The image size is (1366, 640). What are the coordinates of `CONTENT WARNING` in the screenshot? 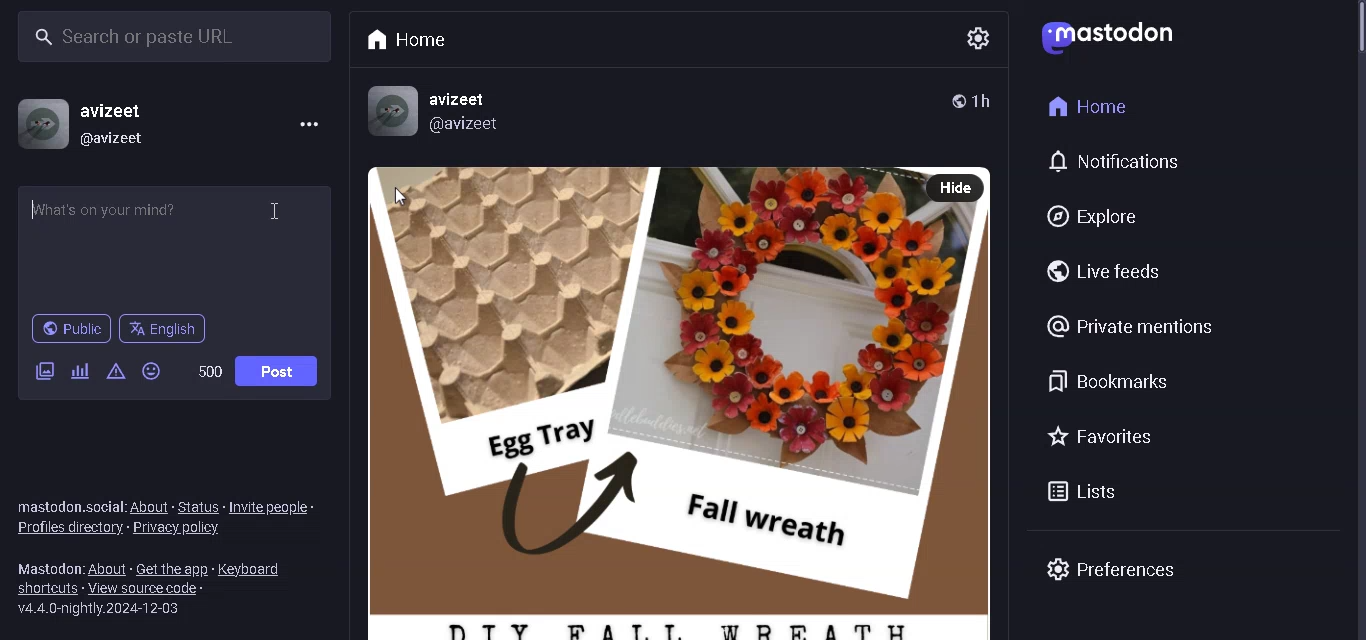 It's located at (116, 371).